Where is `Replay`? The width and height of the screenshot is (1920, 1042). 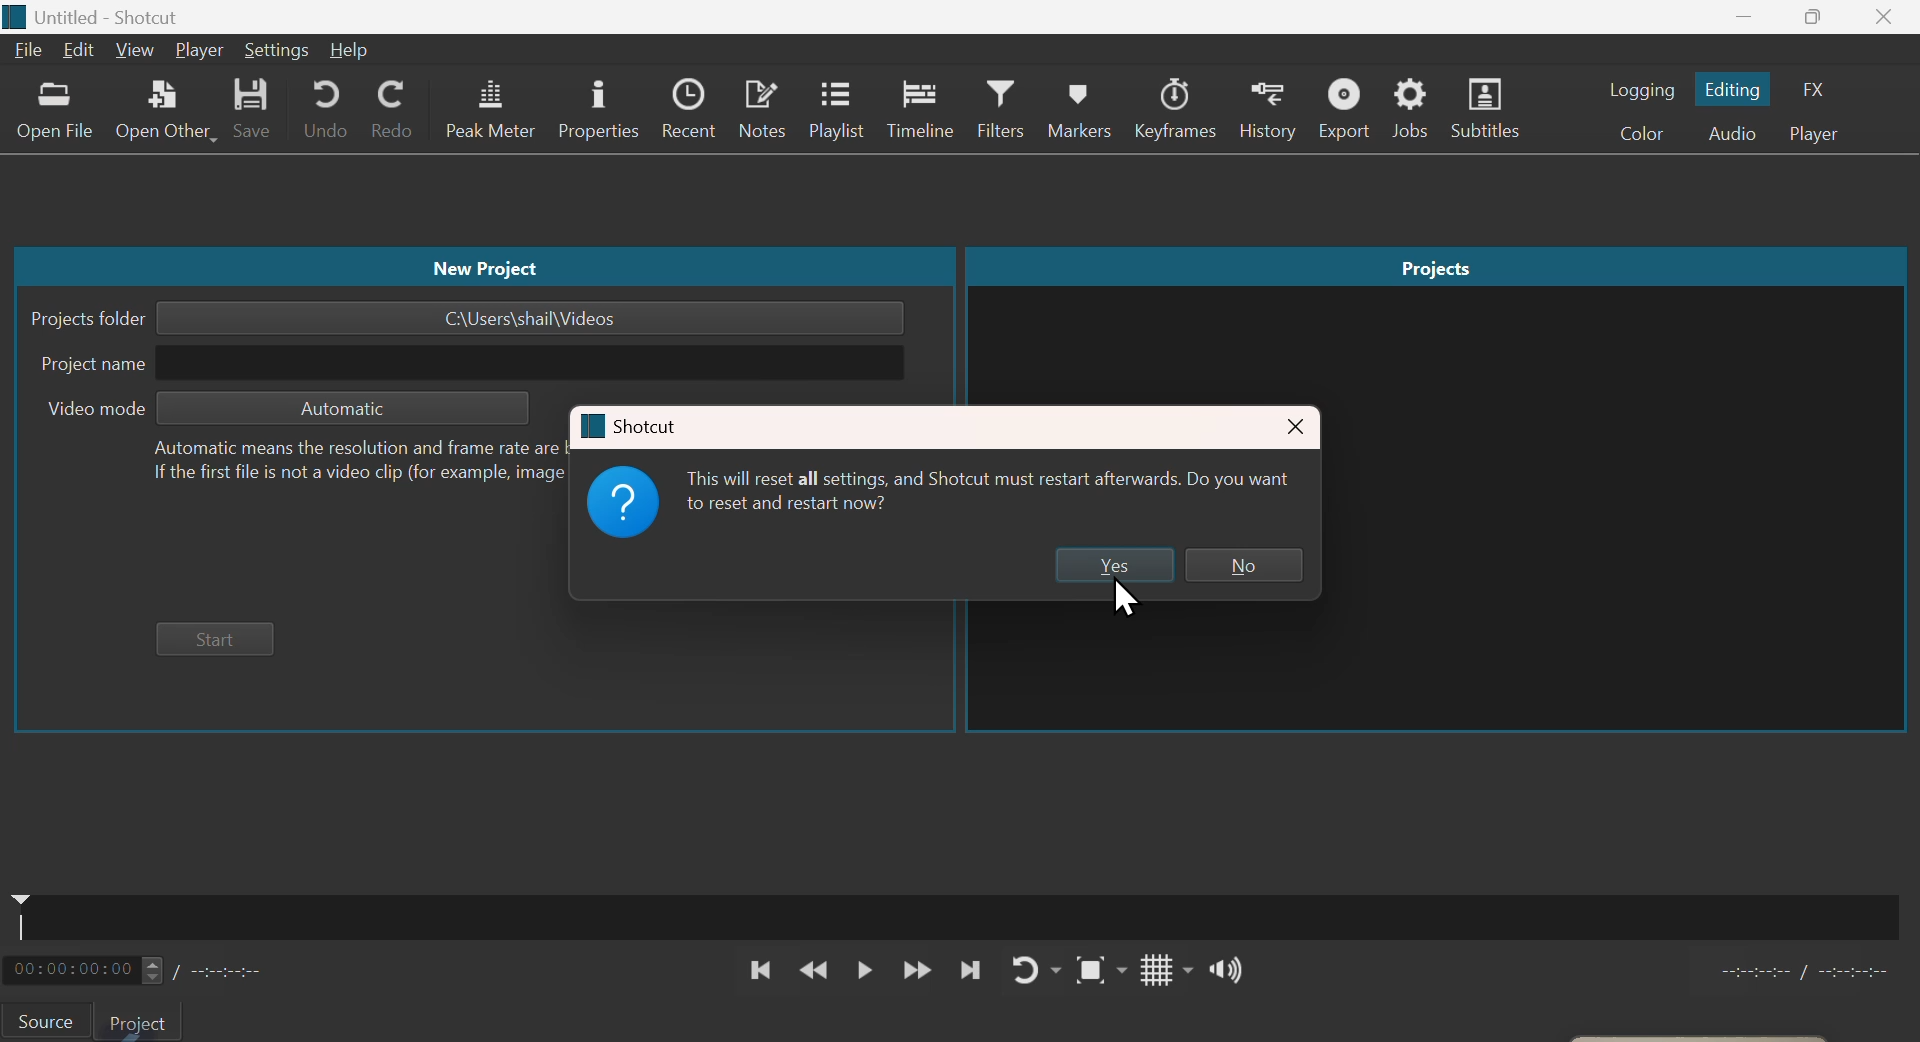 Replay is located at coordinates (1031, 969).